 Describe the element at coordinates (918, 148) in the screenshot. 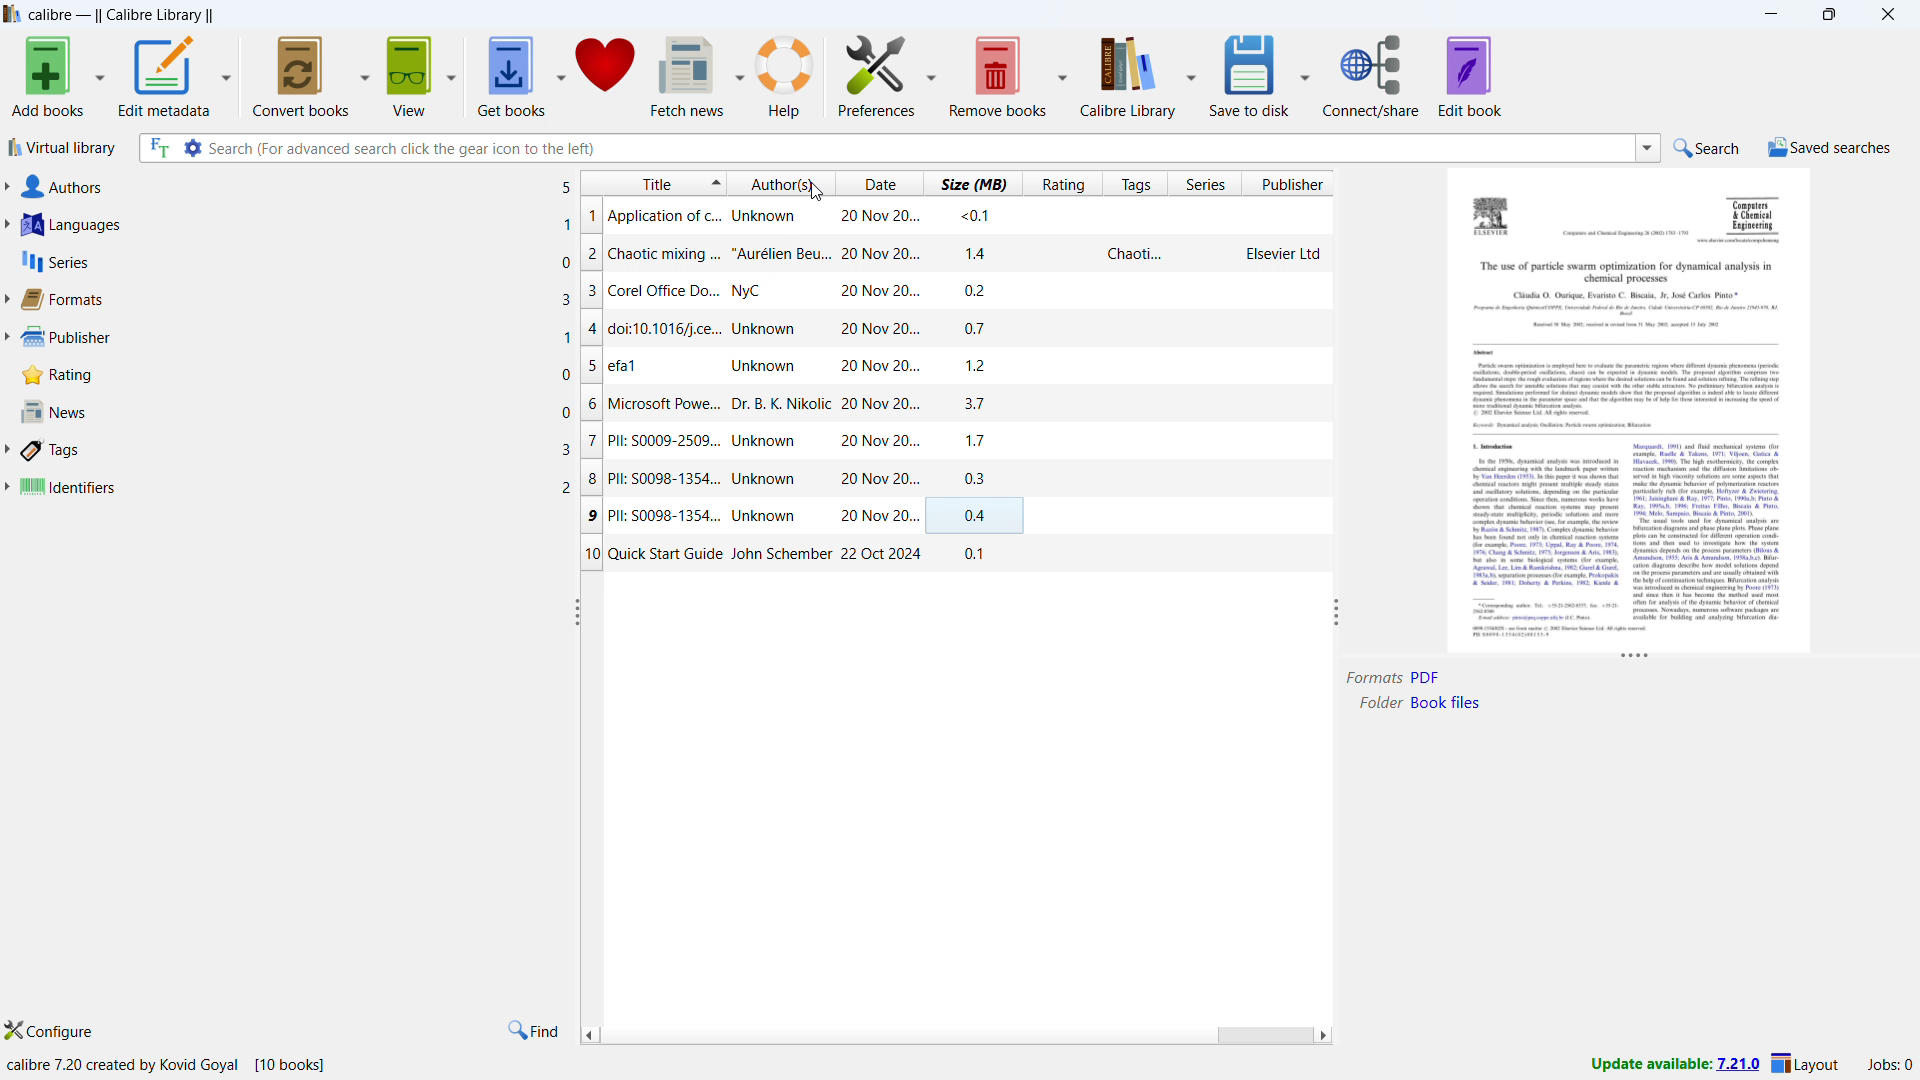

I see `search (For advanced search click the gear icon to the left` at that location.